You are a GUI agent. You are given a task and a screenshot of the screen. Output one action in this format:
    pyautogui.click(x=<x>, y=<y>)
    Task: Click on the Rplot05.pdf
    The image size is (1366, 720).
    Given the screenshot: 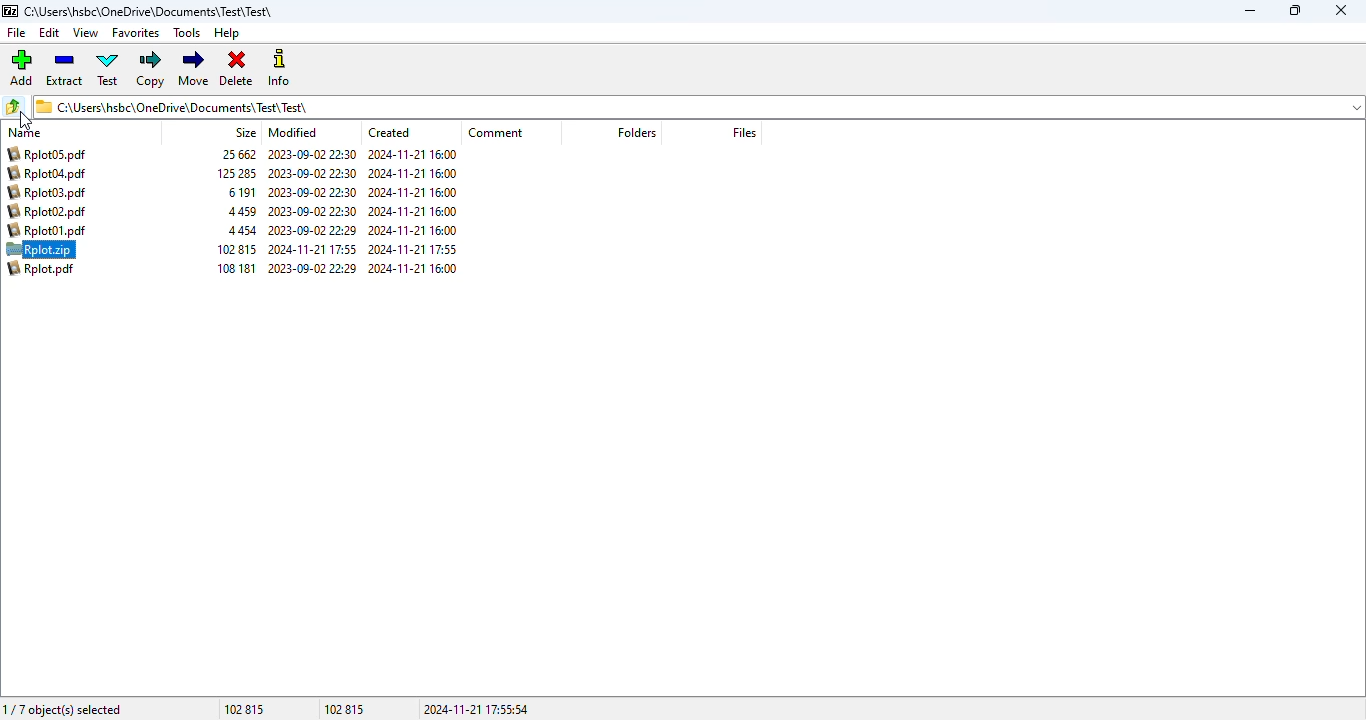 What is the action you would take?
    pyautogui.click(x=48, y=154)
    